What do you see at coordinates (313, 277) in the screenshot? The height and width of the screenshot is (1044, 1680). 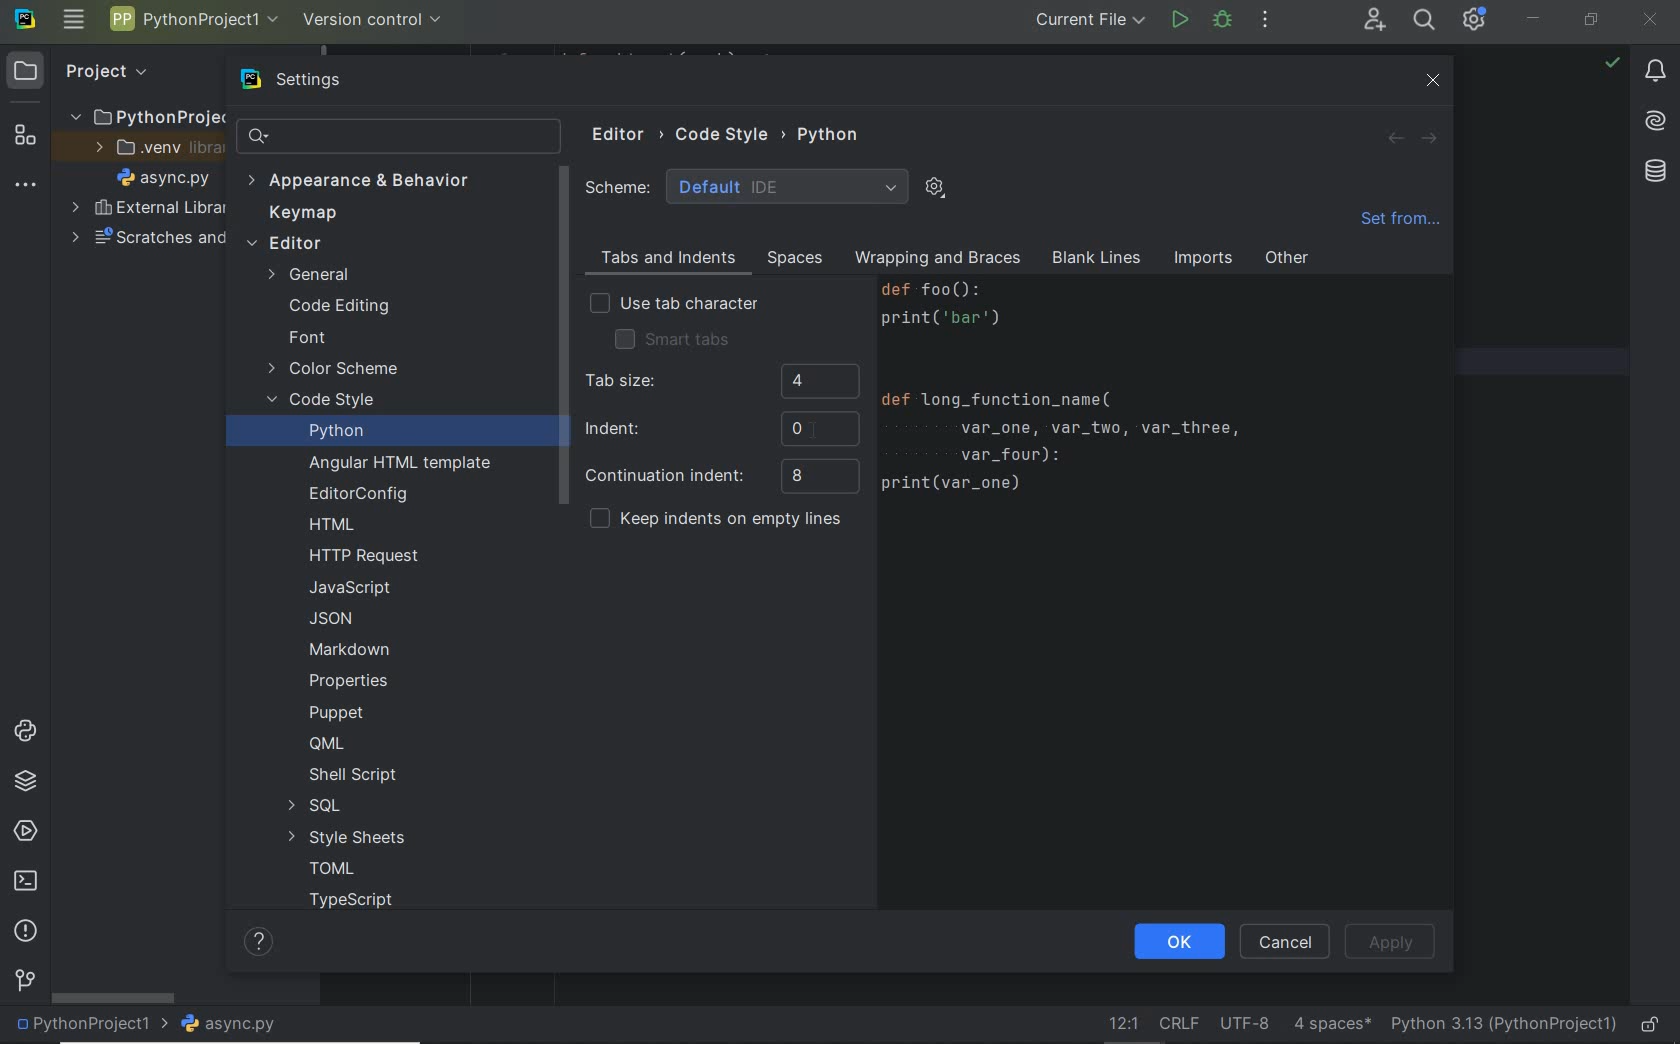 I see `General` at bounding box center [313, 277].